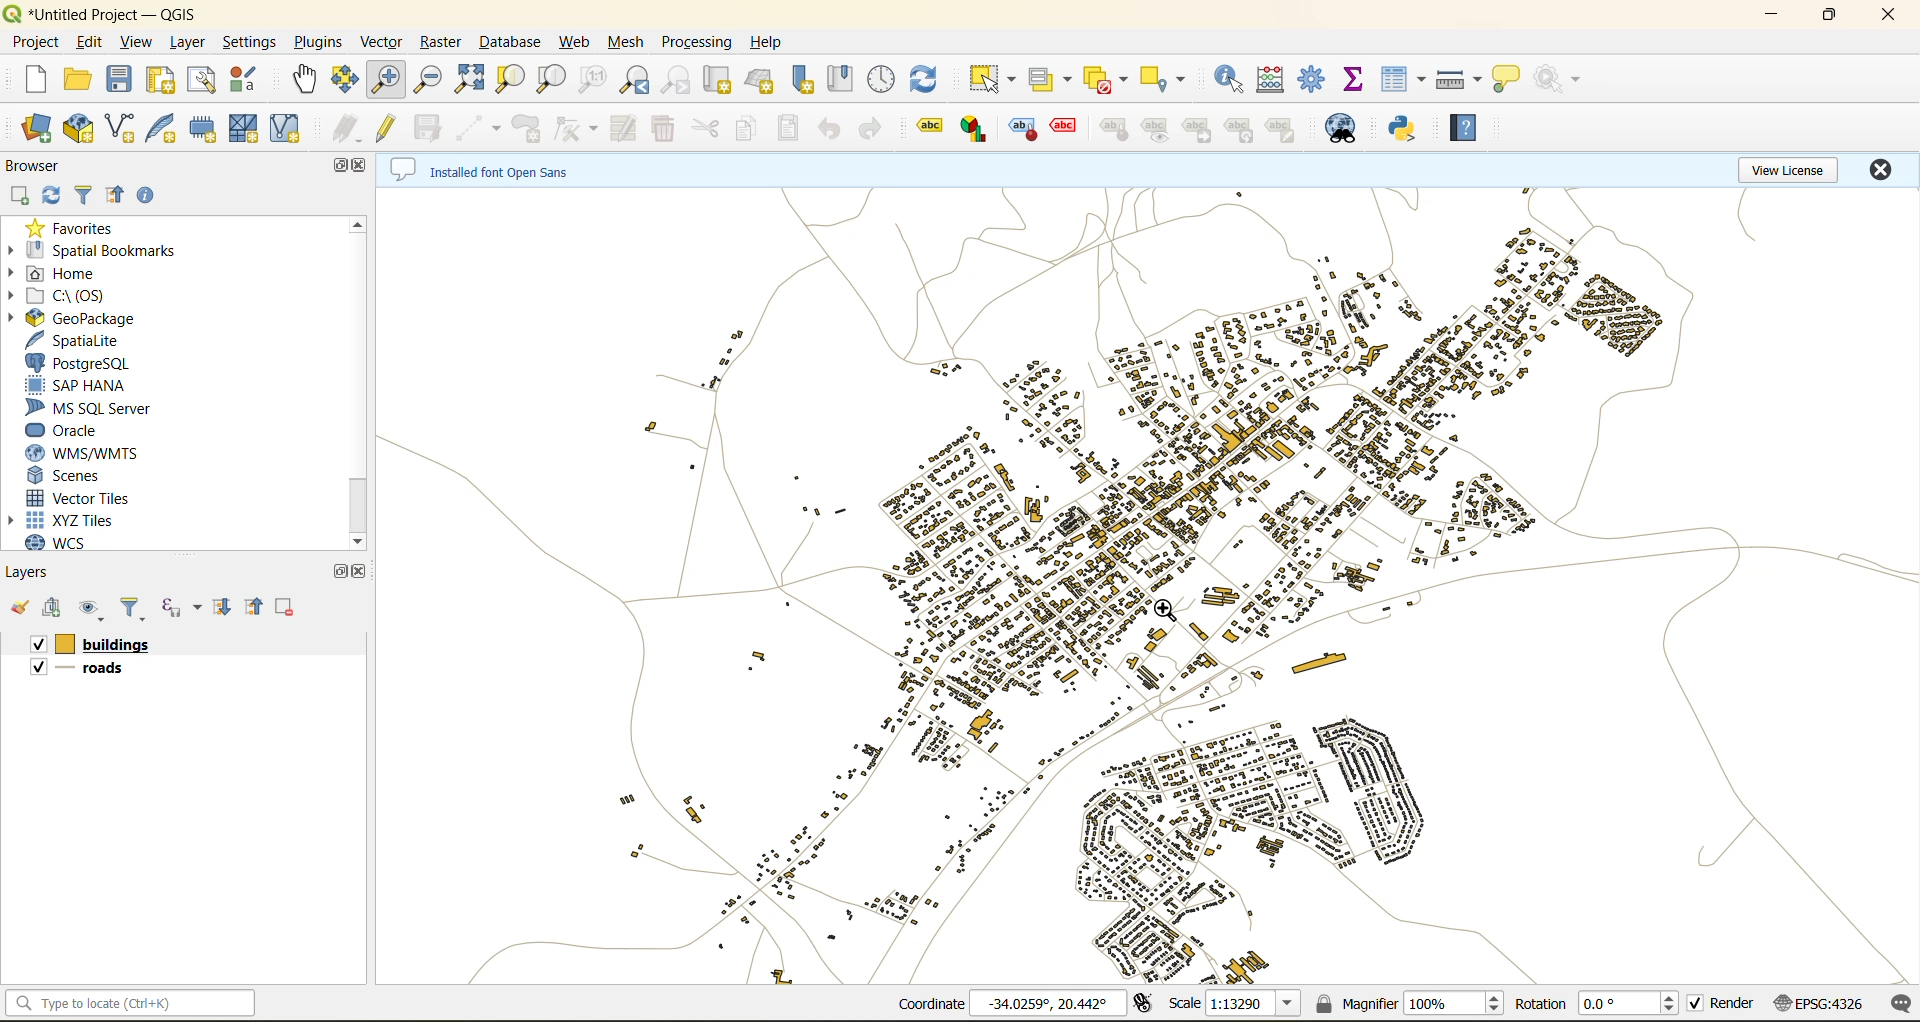  Describe the element at coordinates (1723, 1007) in the screenshot. I see `render` at that location.